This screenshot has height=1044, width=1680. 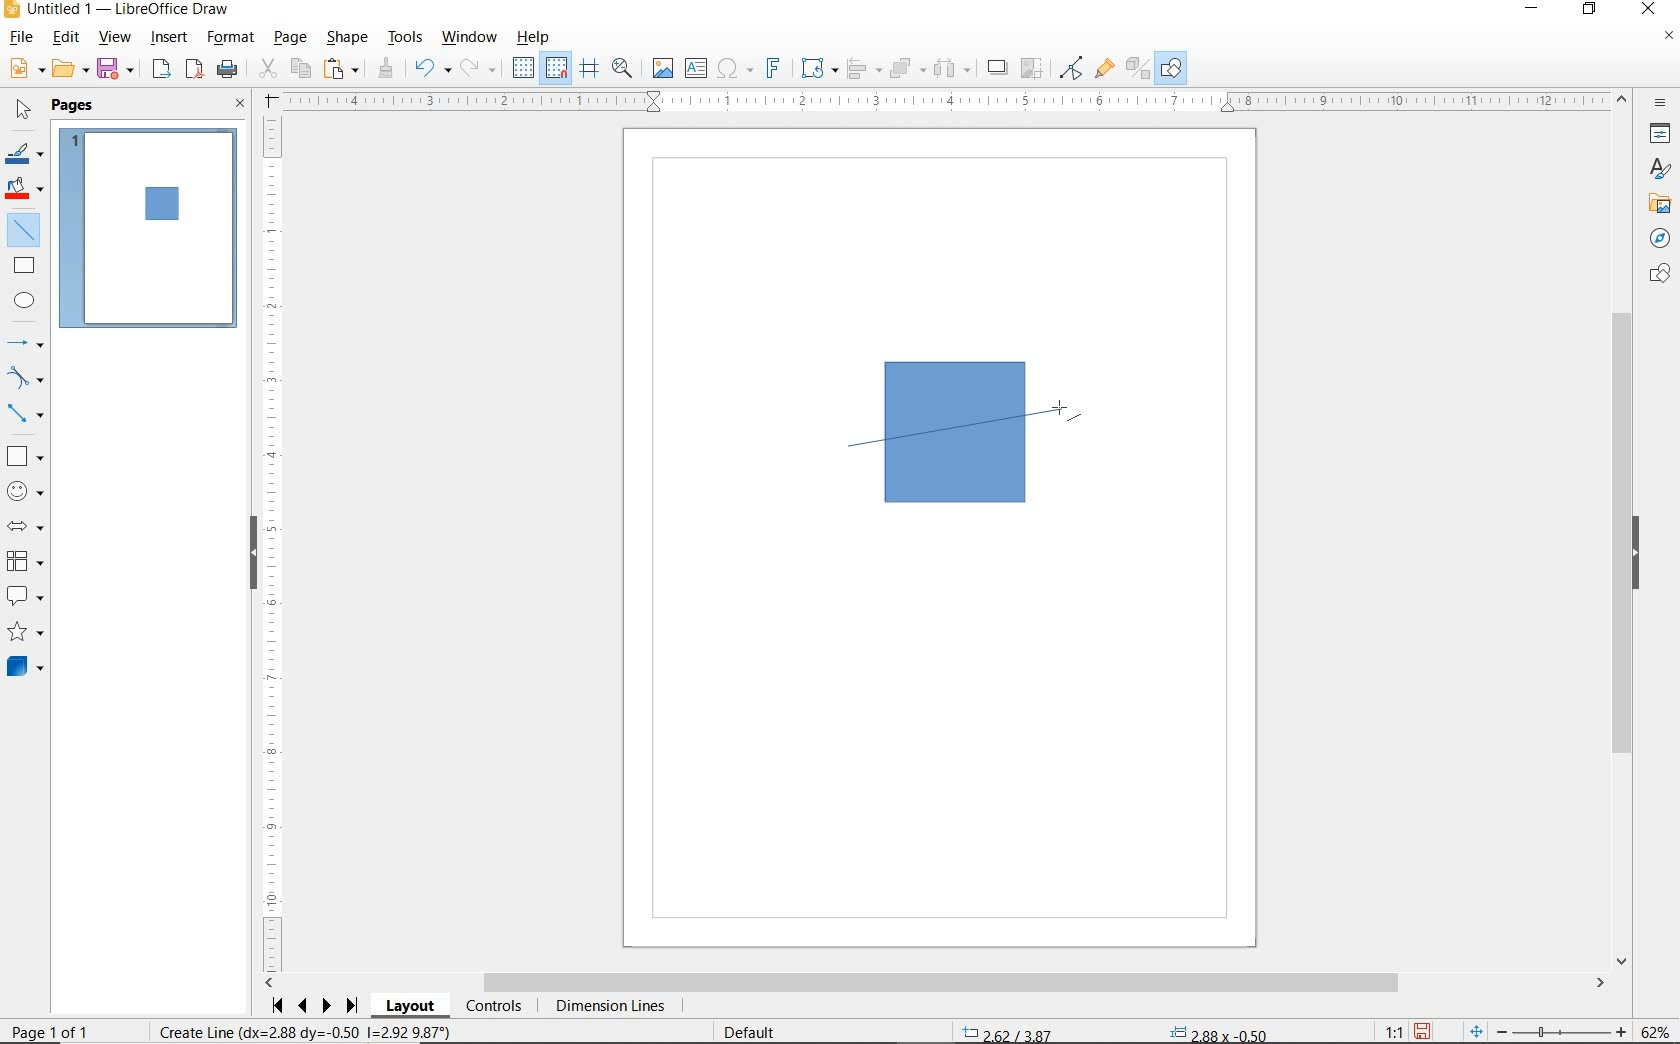 I want to click on INSERT LINE, so click(x=149, y=224).